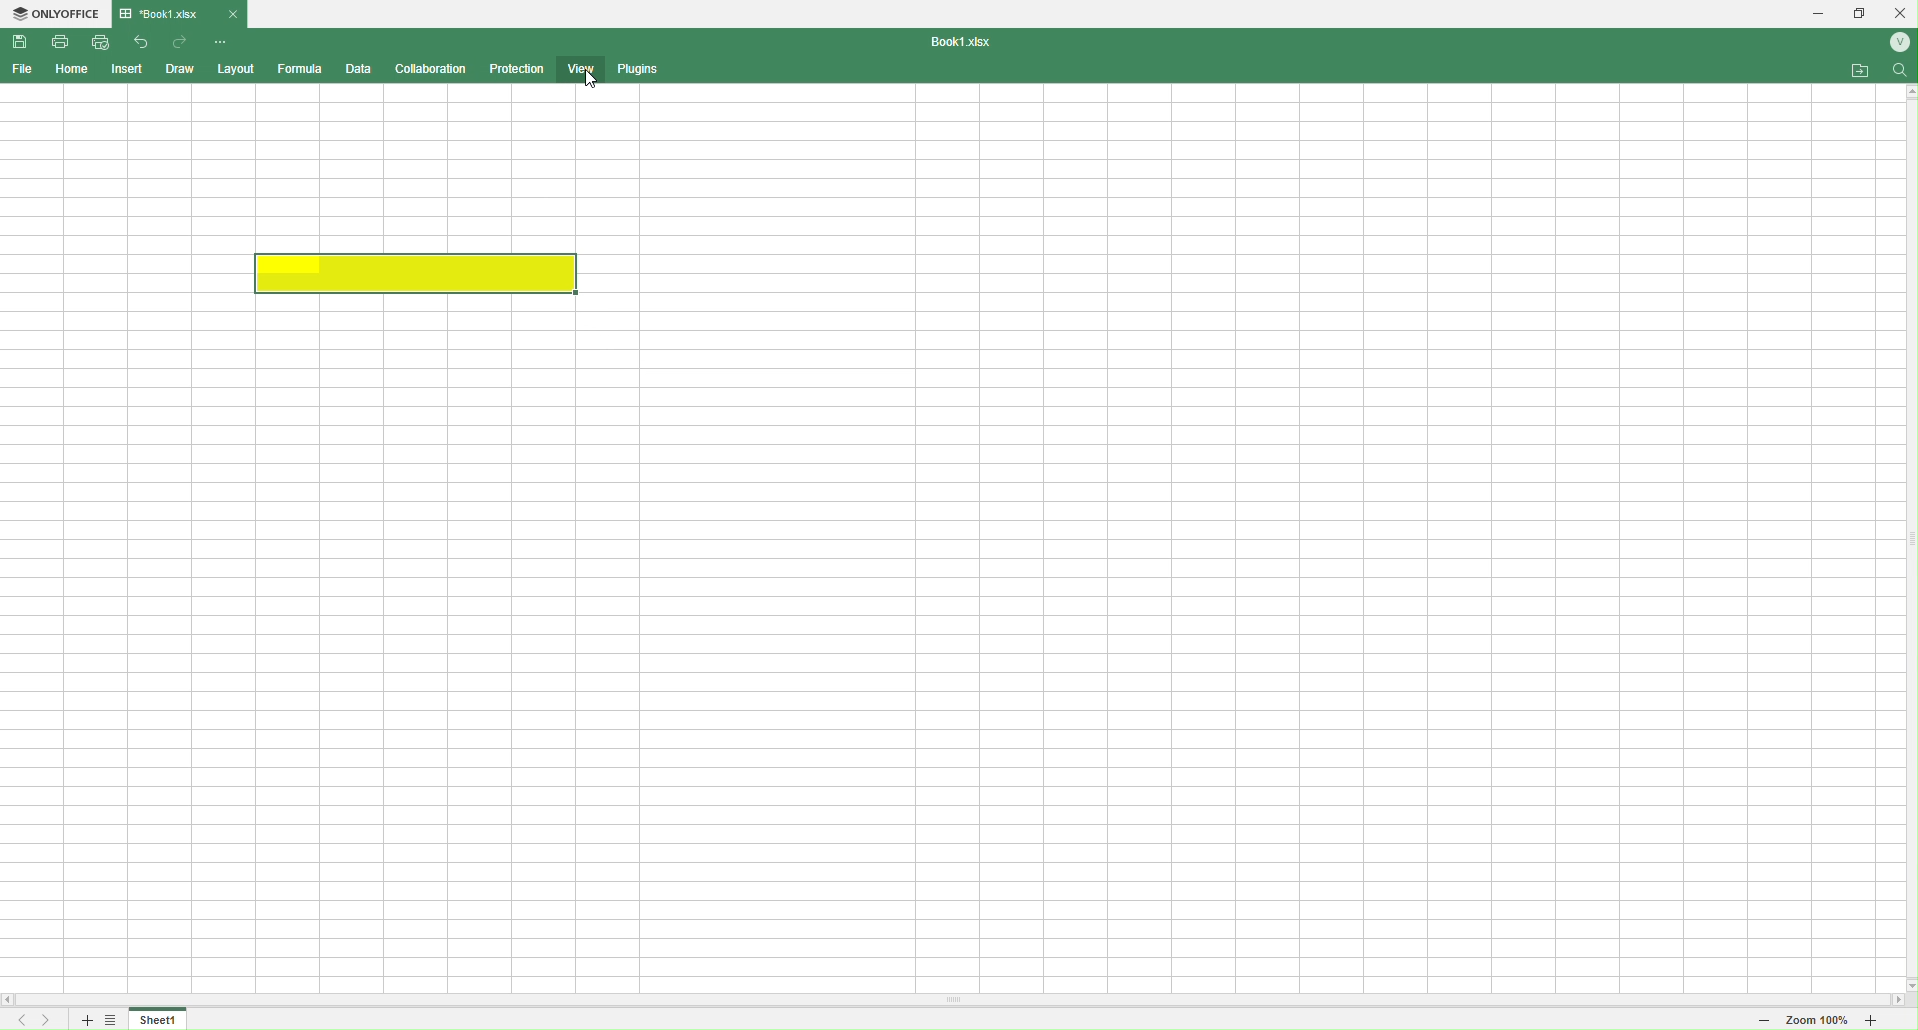 This screenshot has height=1030, width=1918. I want to click on Zoom out, so click(1756, 1021).